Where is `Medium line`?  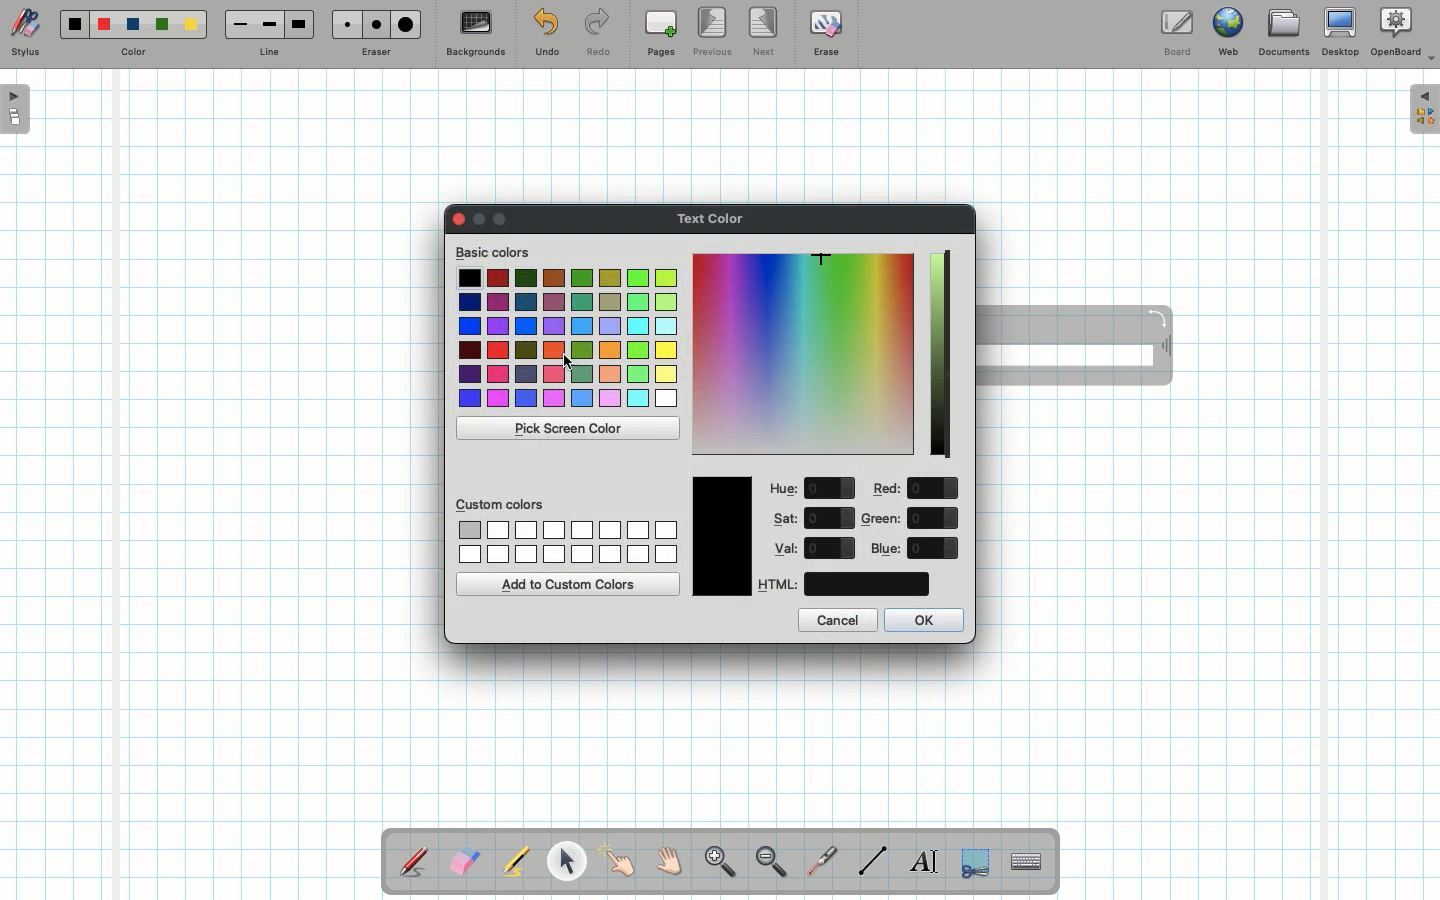
Medium line is located at coordinates (269, 24).